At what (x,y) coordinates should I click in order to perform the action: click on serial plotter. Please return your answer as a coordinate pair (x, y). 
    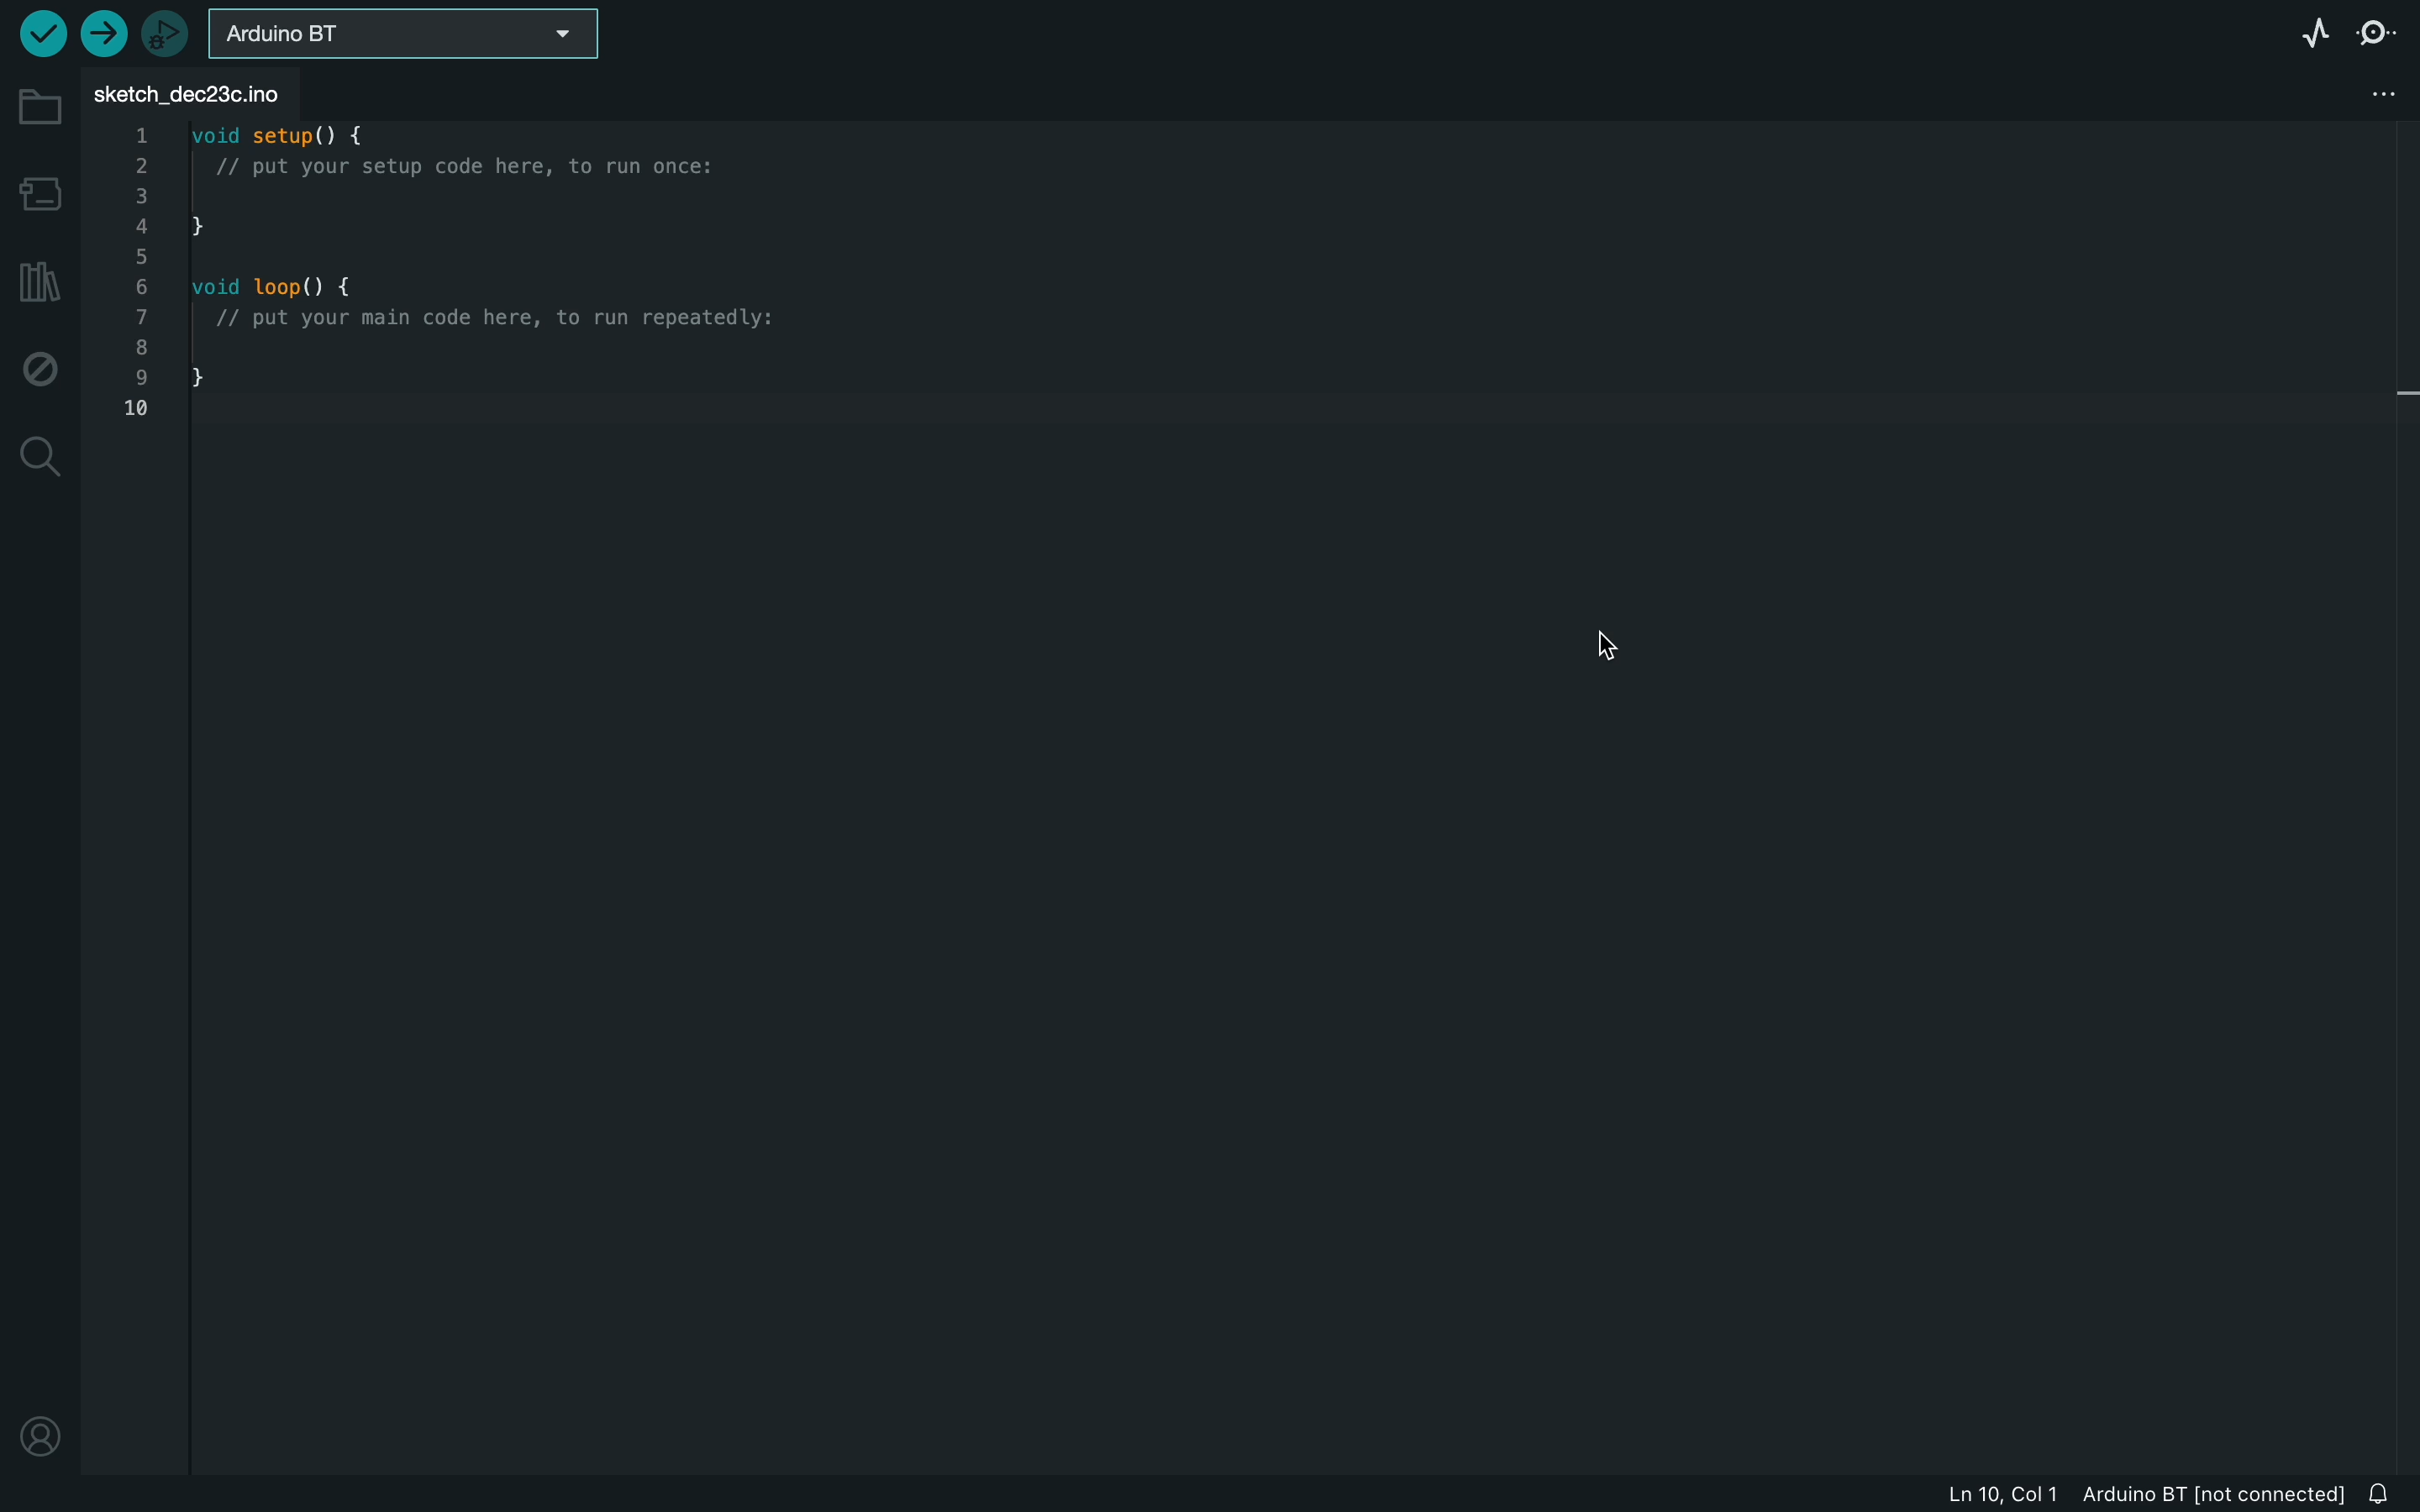
    Looking at the image, I should click on (2304, 28).